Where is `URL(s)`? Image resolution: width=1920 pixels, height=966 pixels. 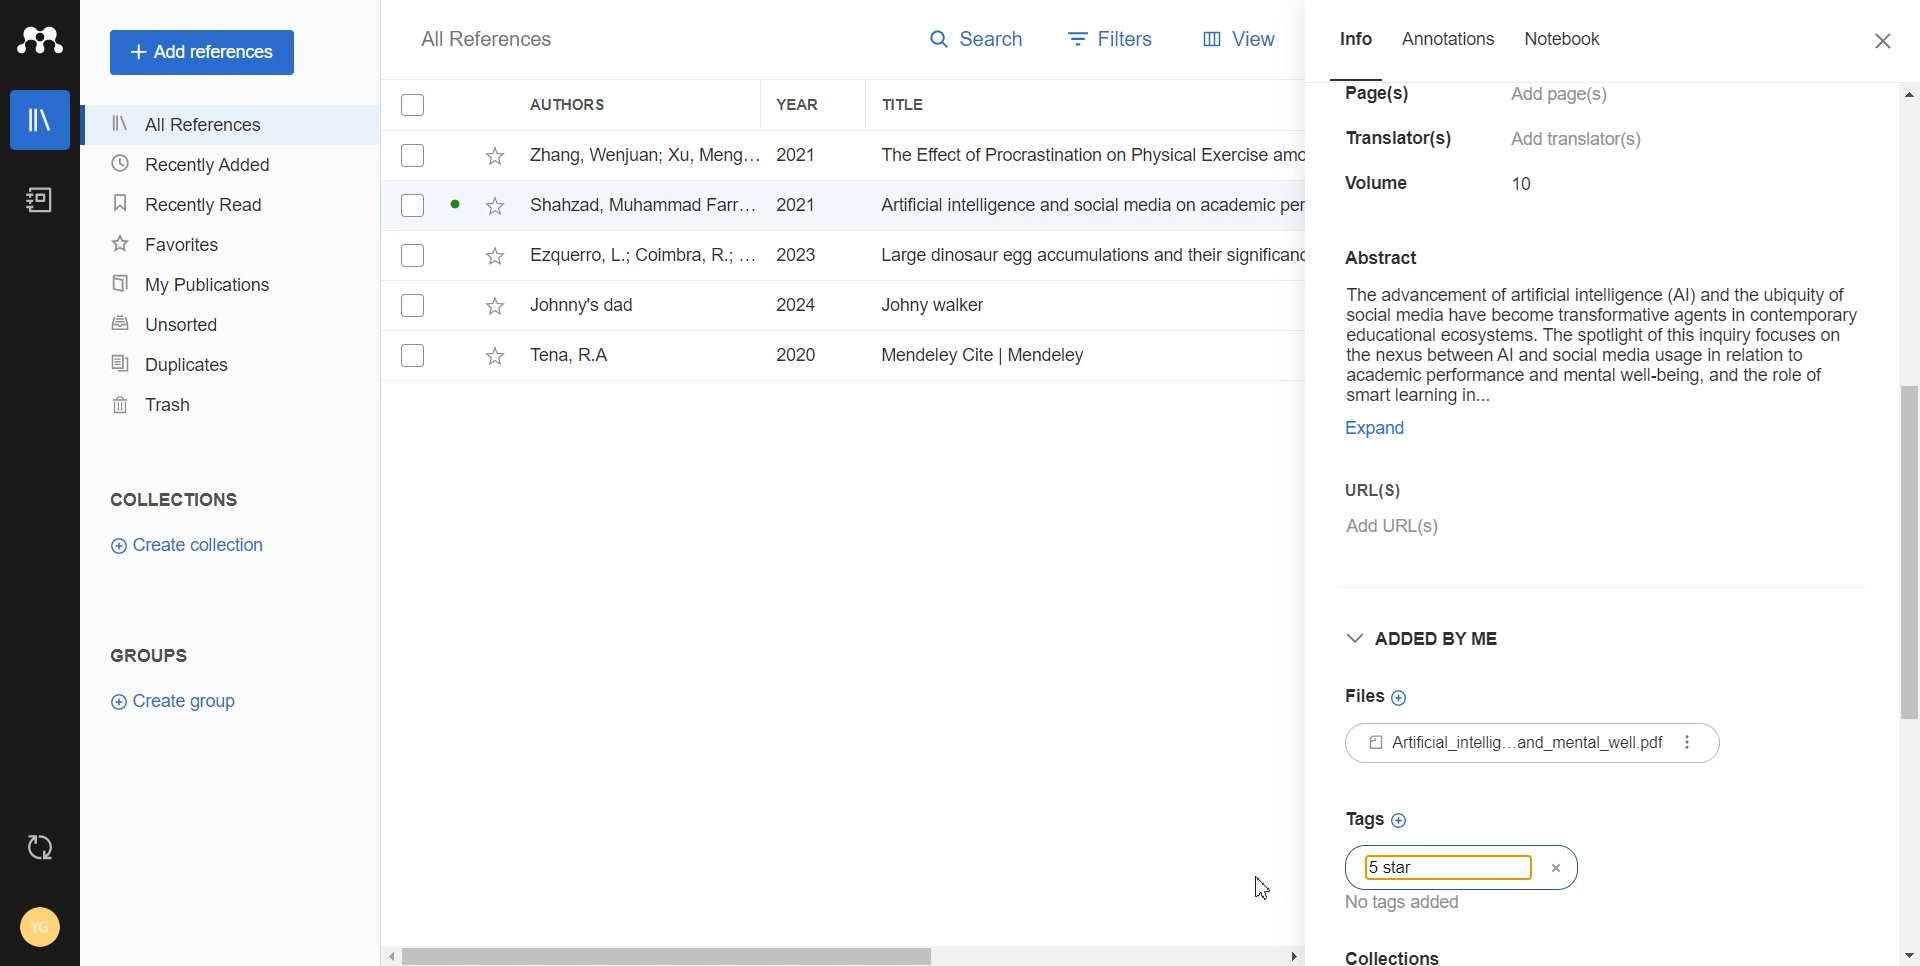
URL(s) is located at coordinates (1602, 510).